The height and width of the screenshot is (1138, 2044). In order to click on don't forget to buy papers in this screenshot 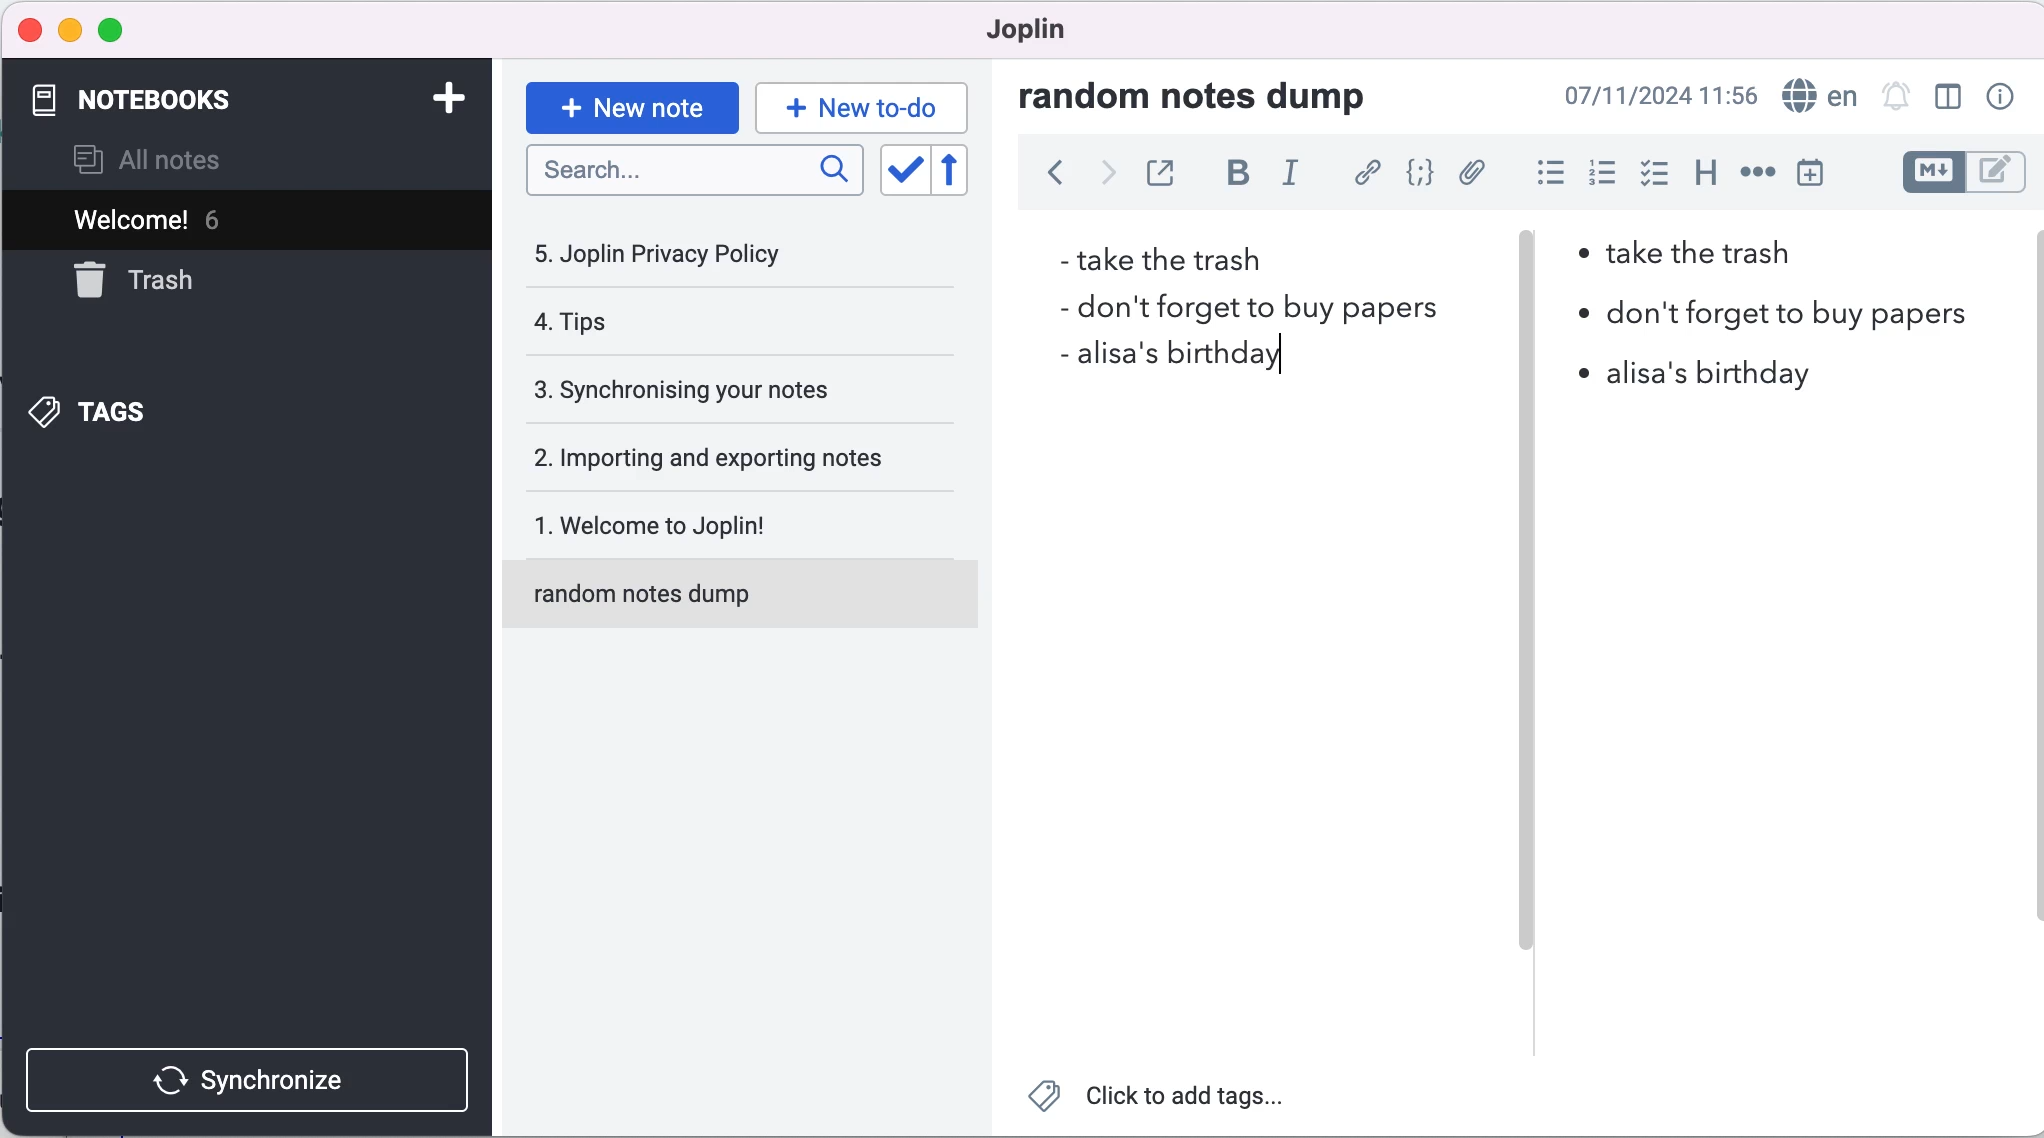, I will do `click(1235, 307)`.